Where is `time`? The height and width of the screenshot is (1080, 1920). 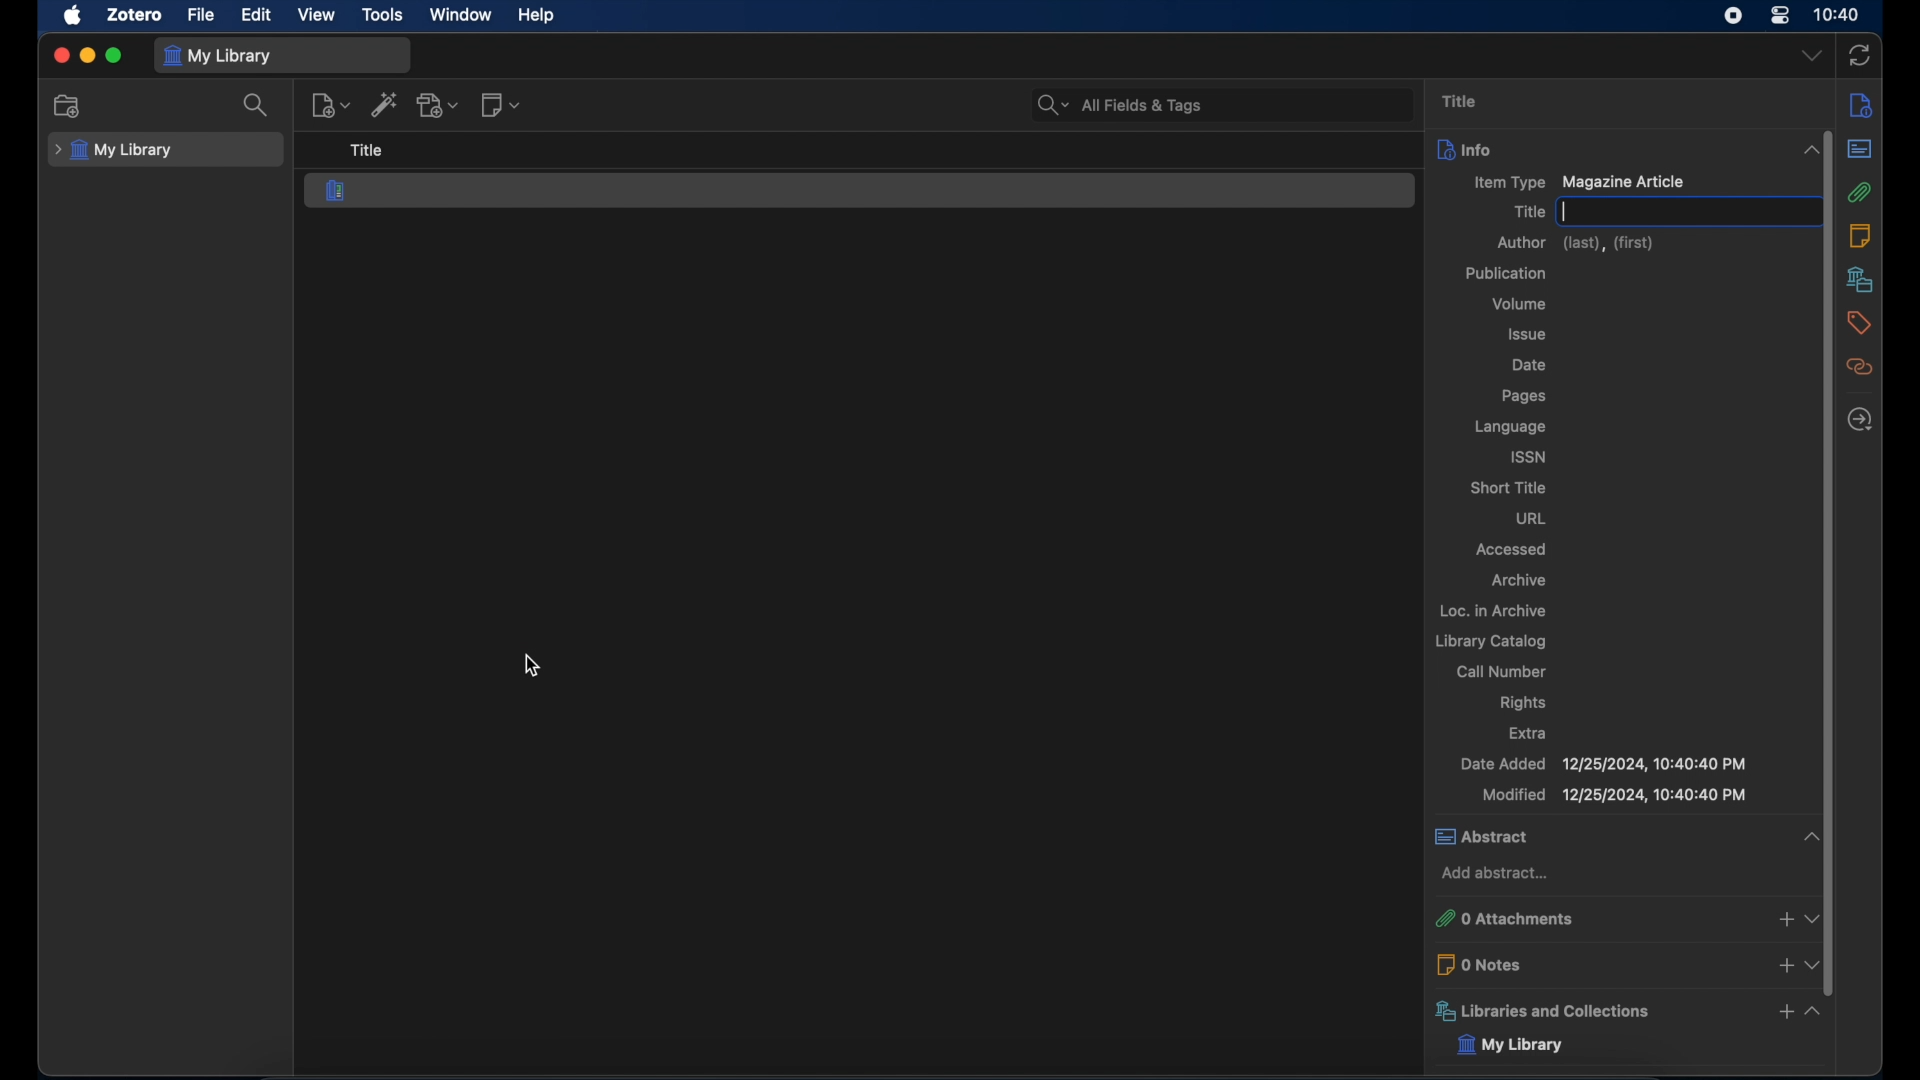 time is located at coordinates (1838, 13).